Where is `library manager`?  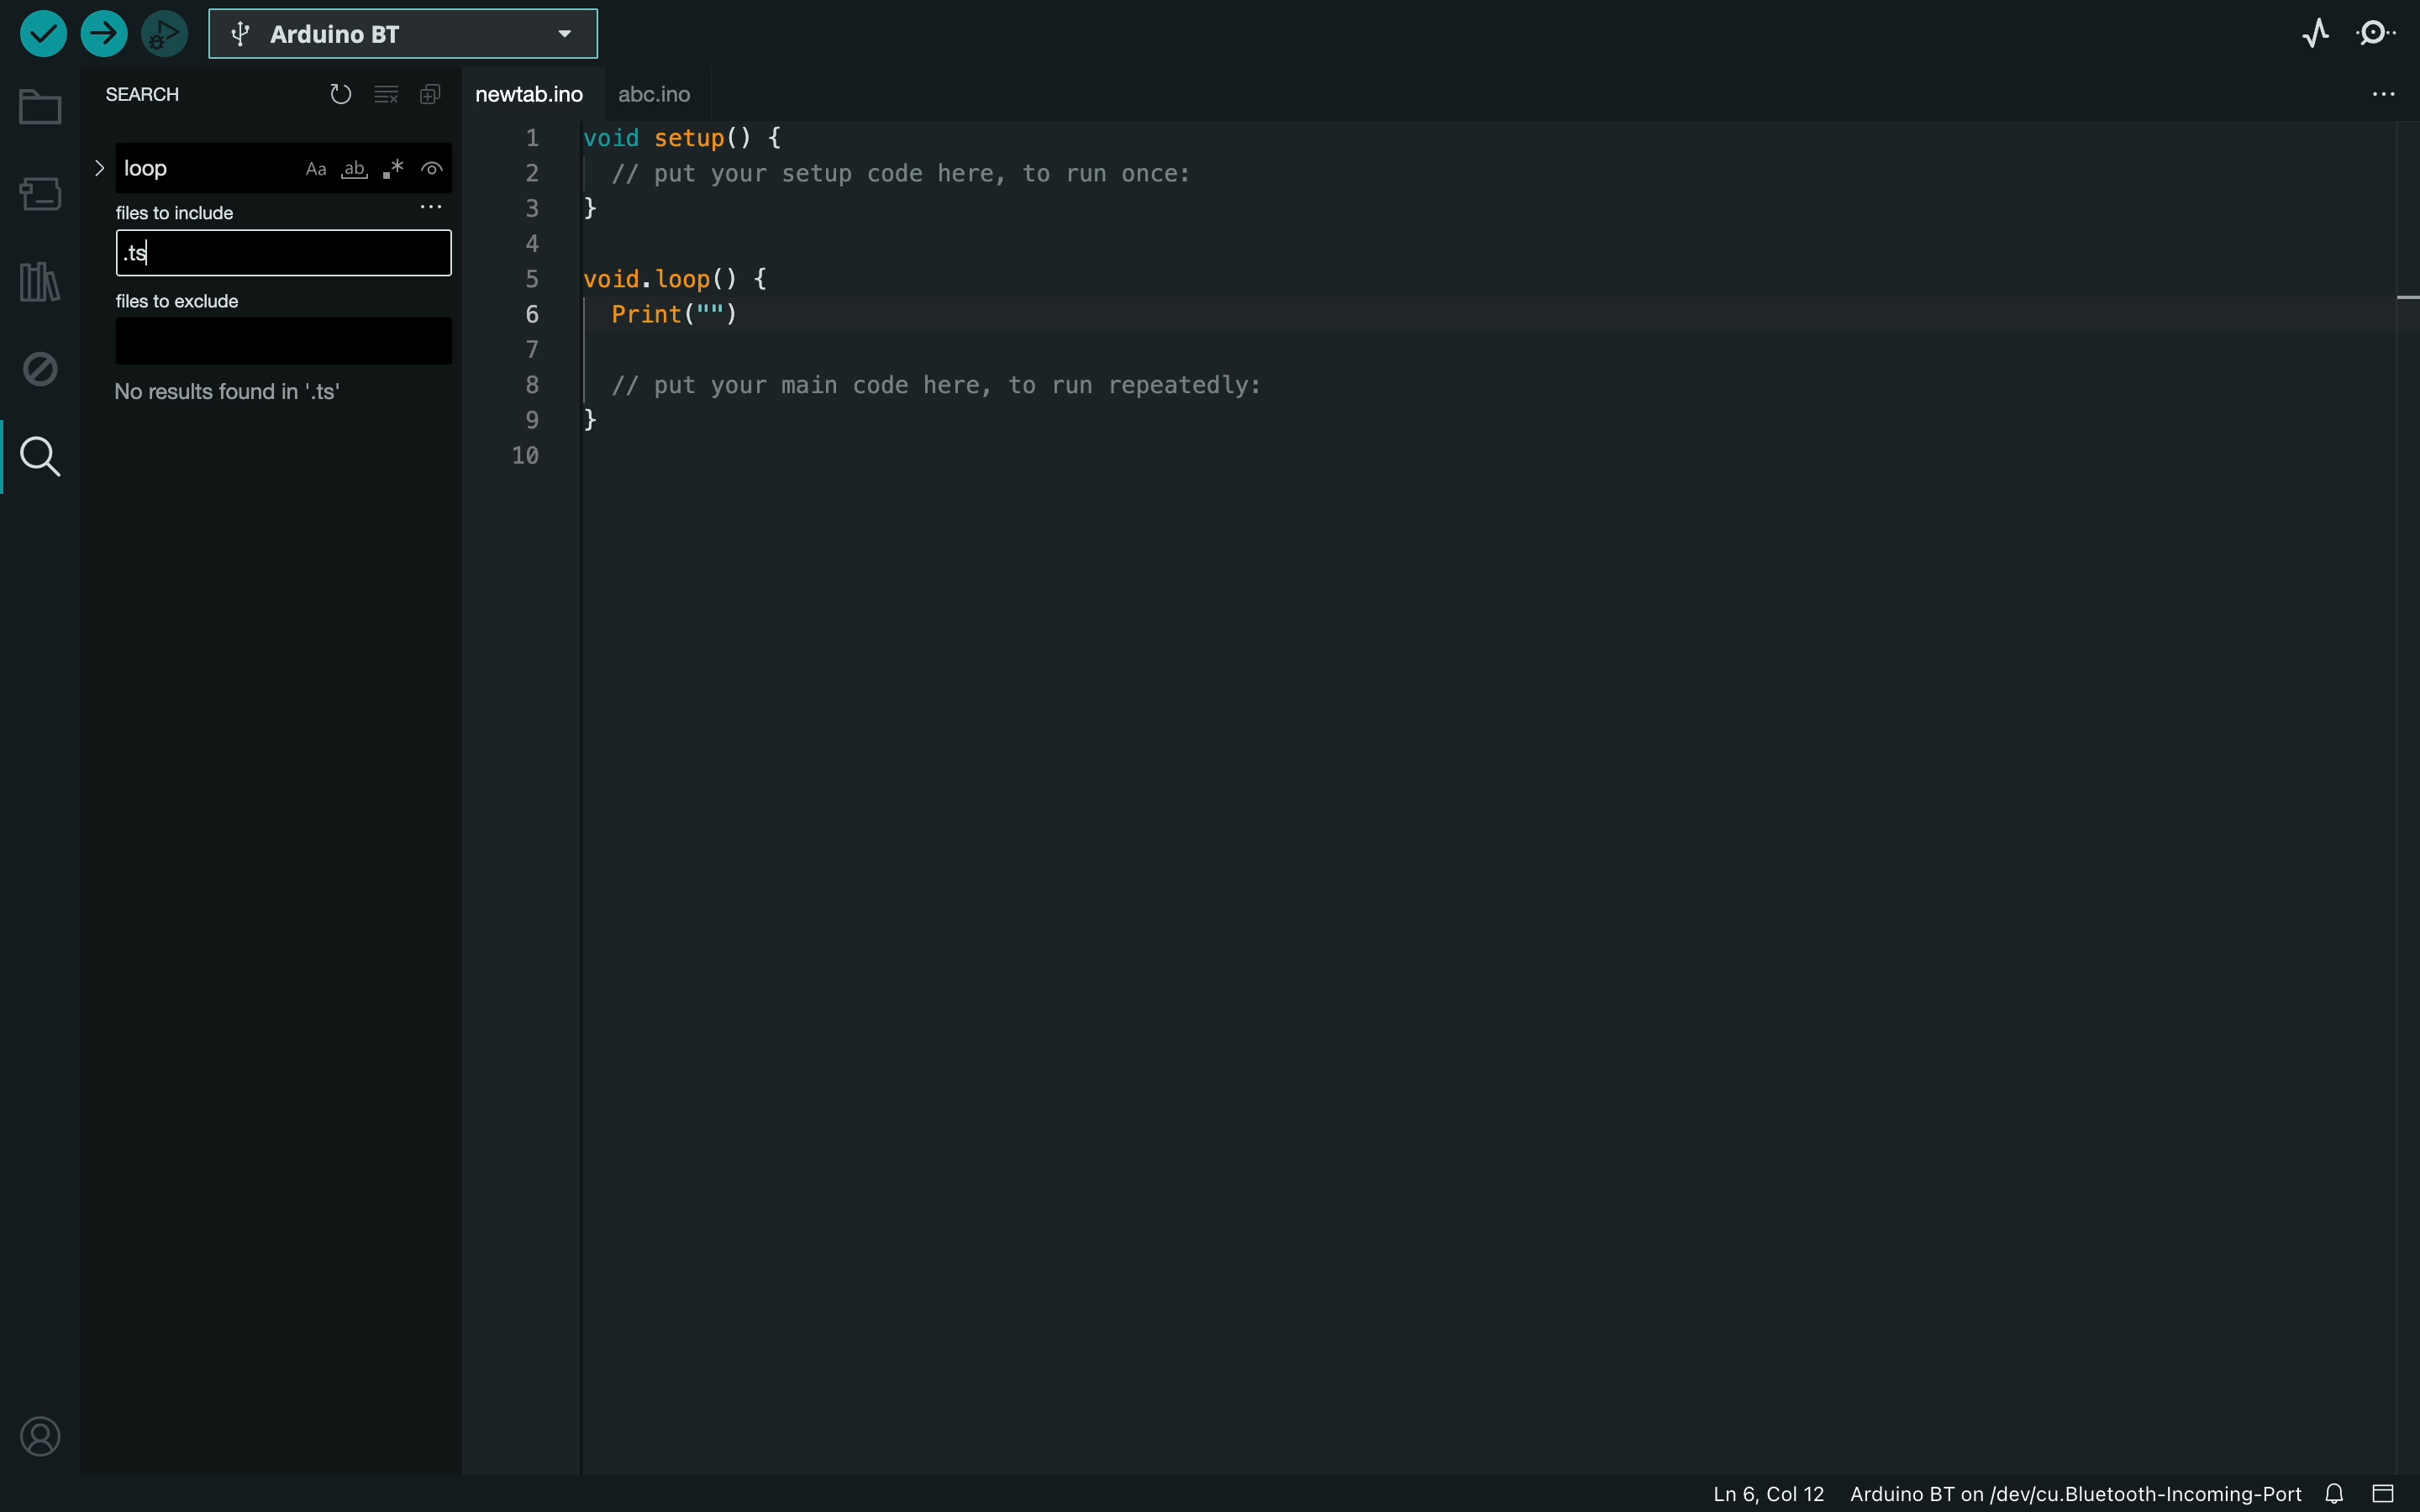 library manager is located at coordinates (35, 286).